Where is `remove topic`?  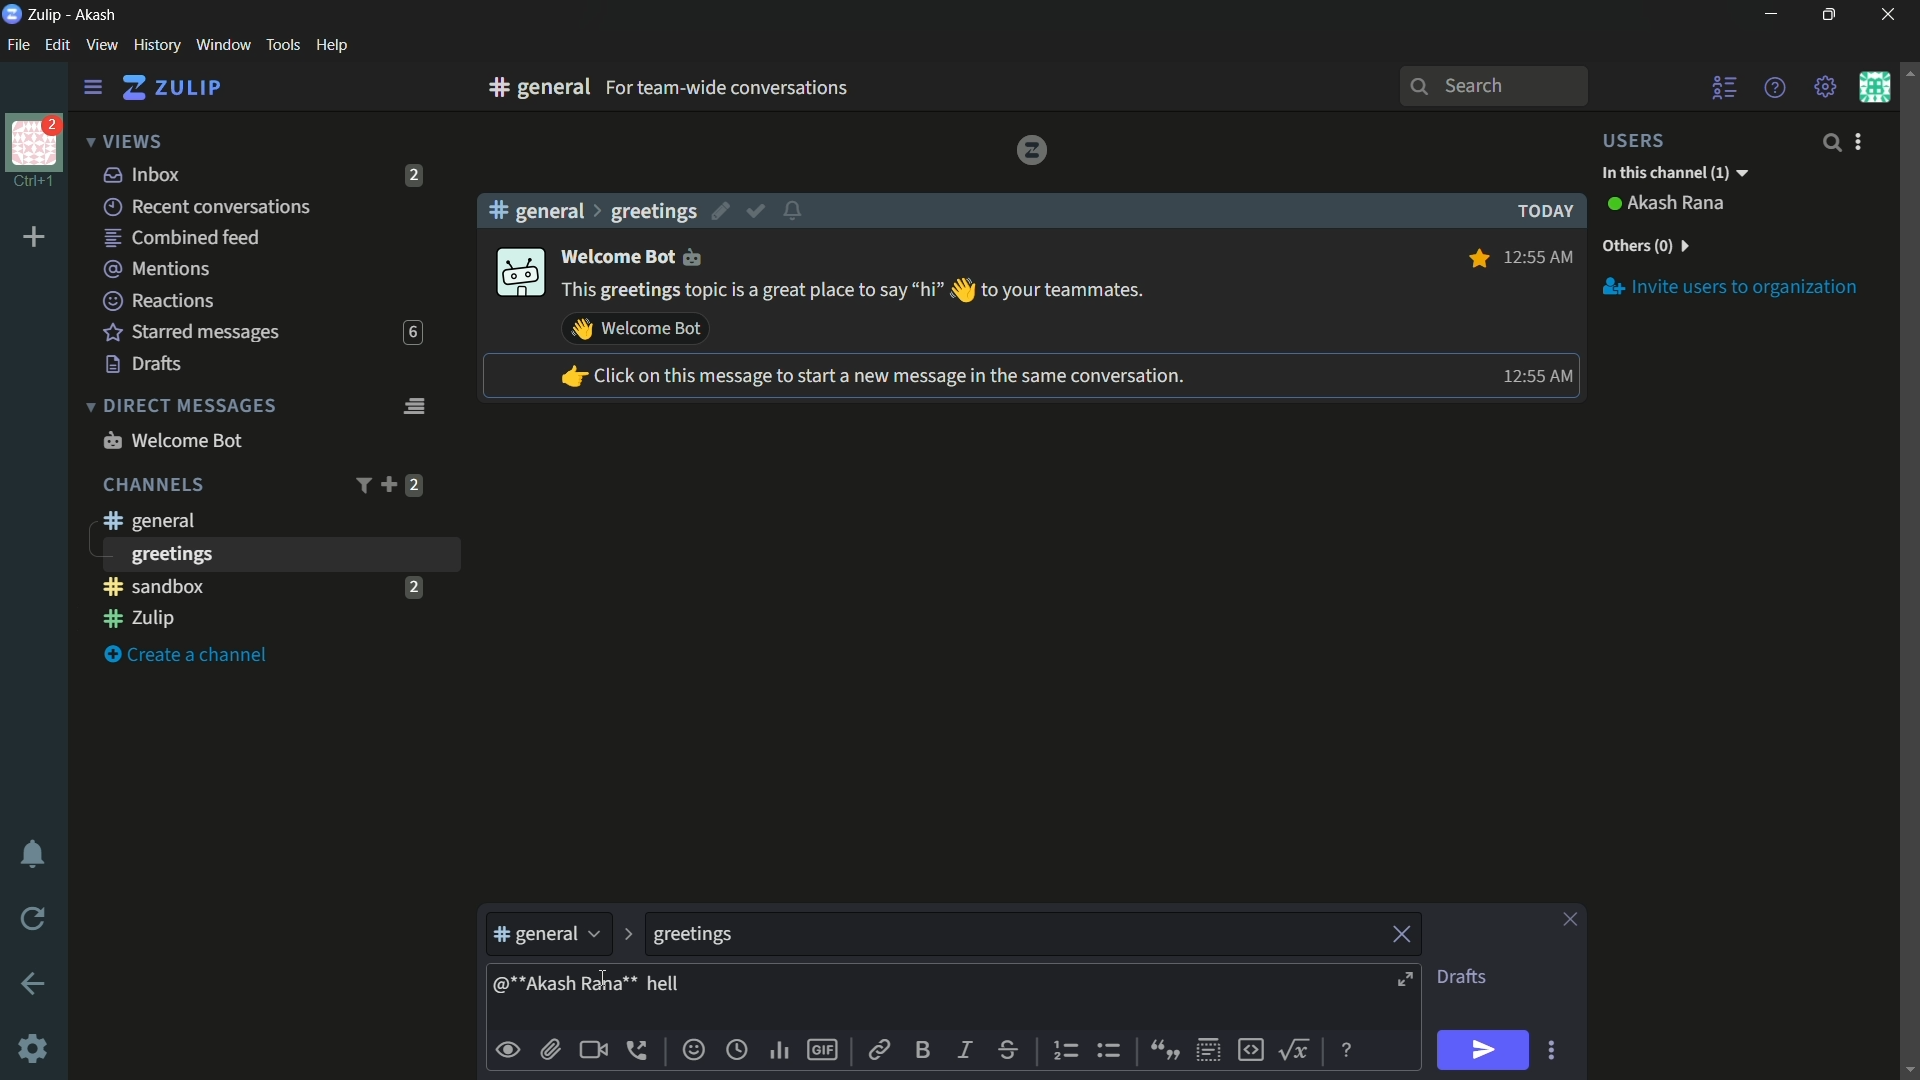 remove topic is located at coordinates (1405, 932).